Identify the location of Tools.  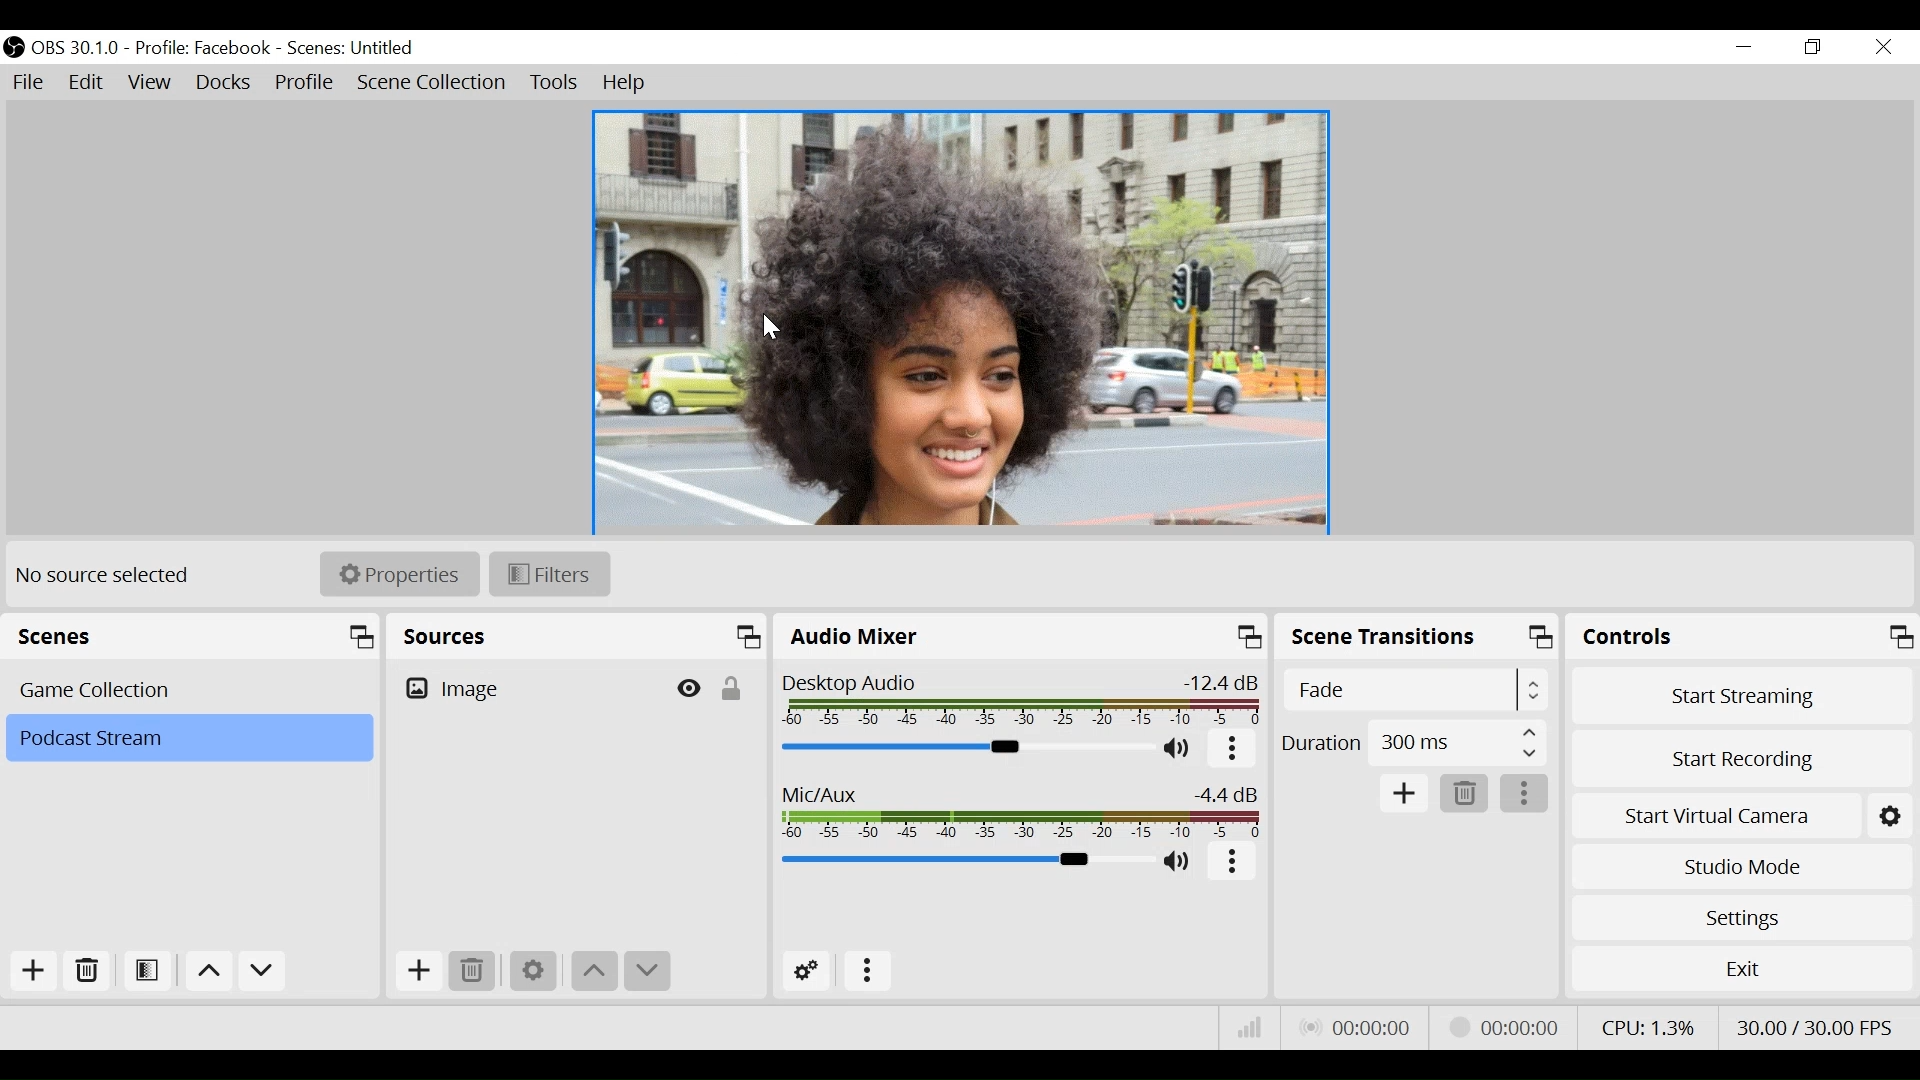
(551, 85).